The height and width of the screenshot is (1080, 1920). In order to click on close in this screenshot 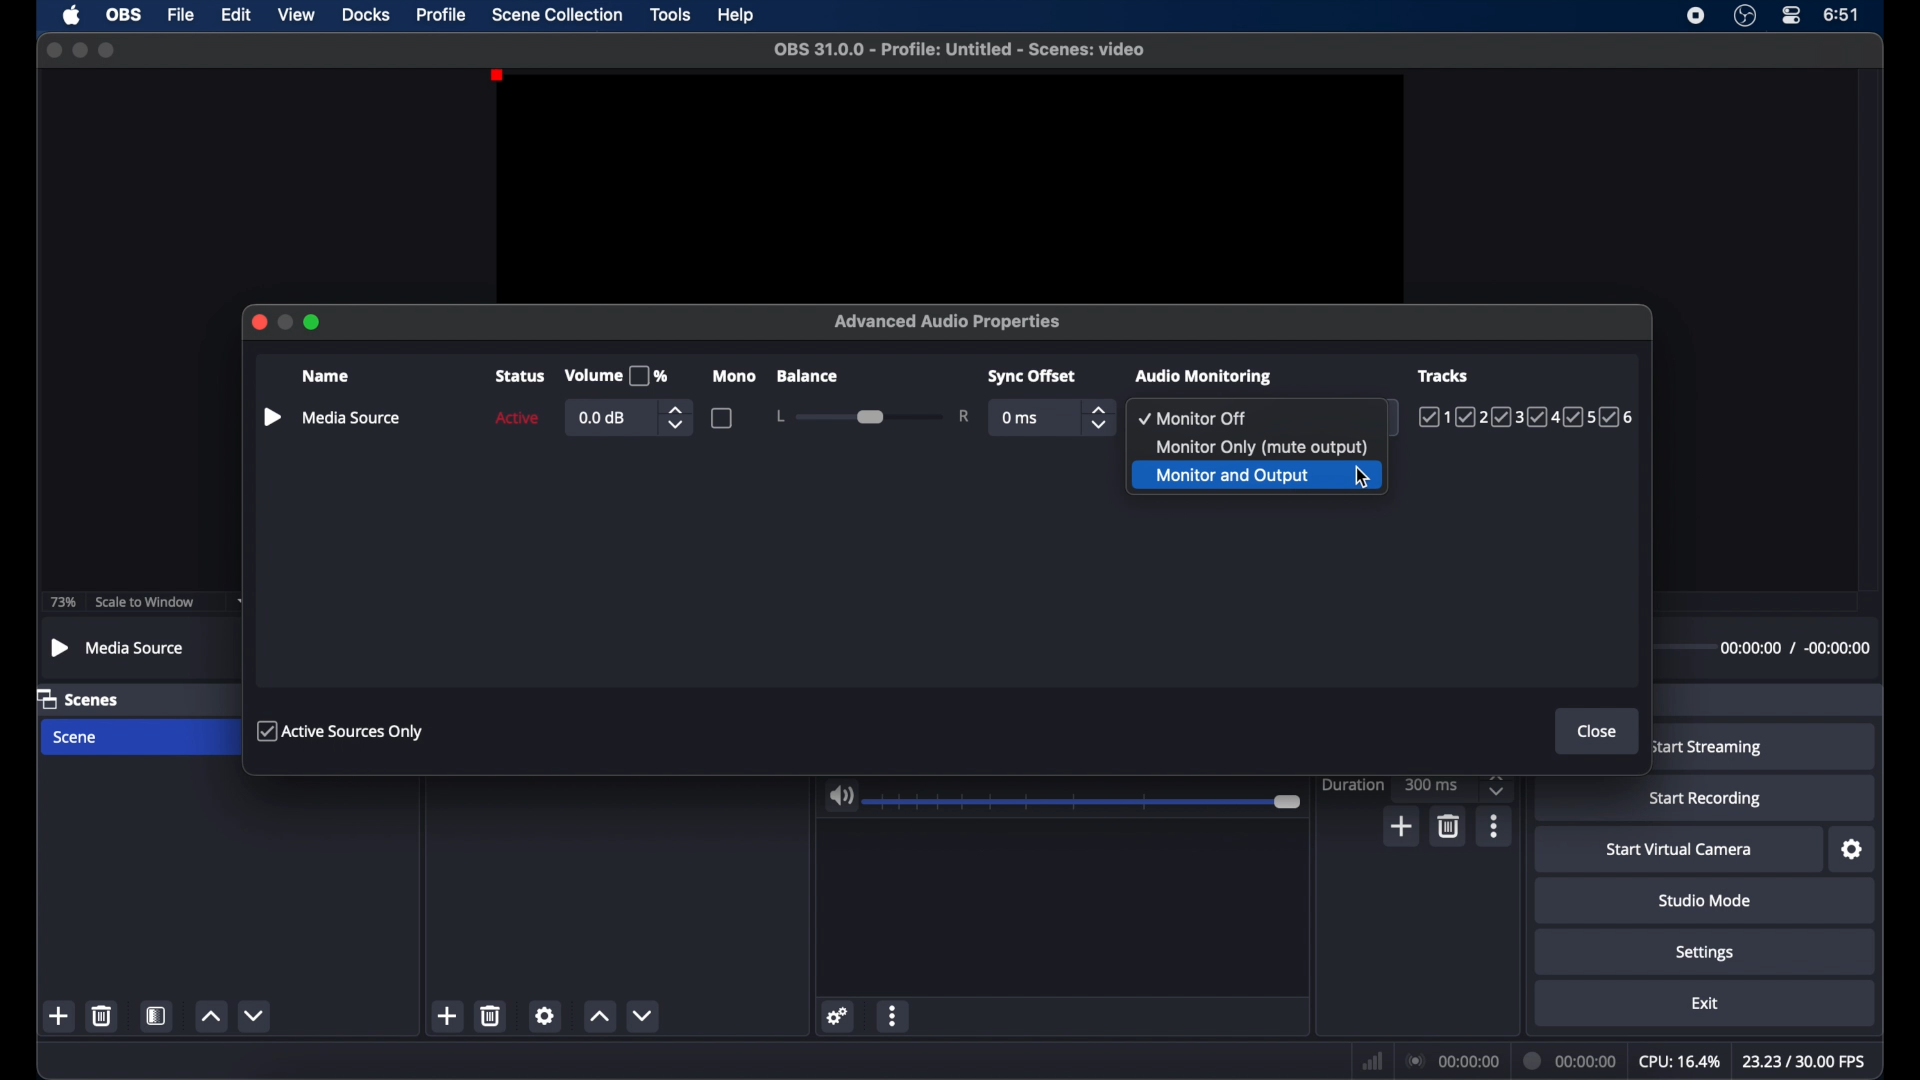, I will do `click(256, 322)`.